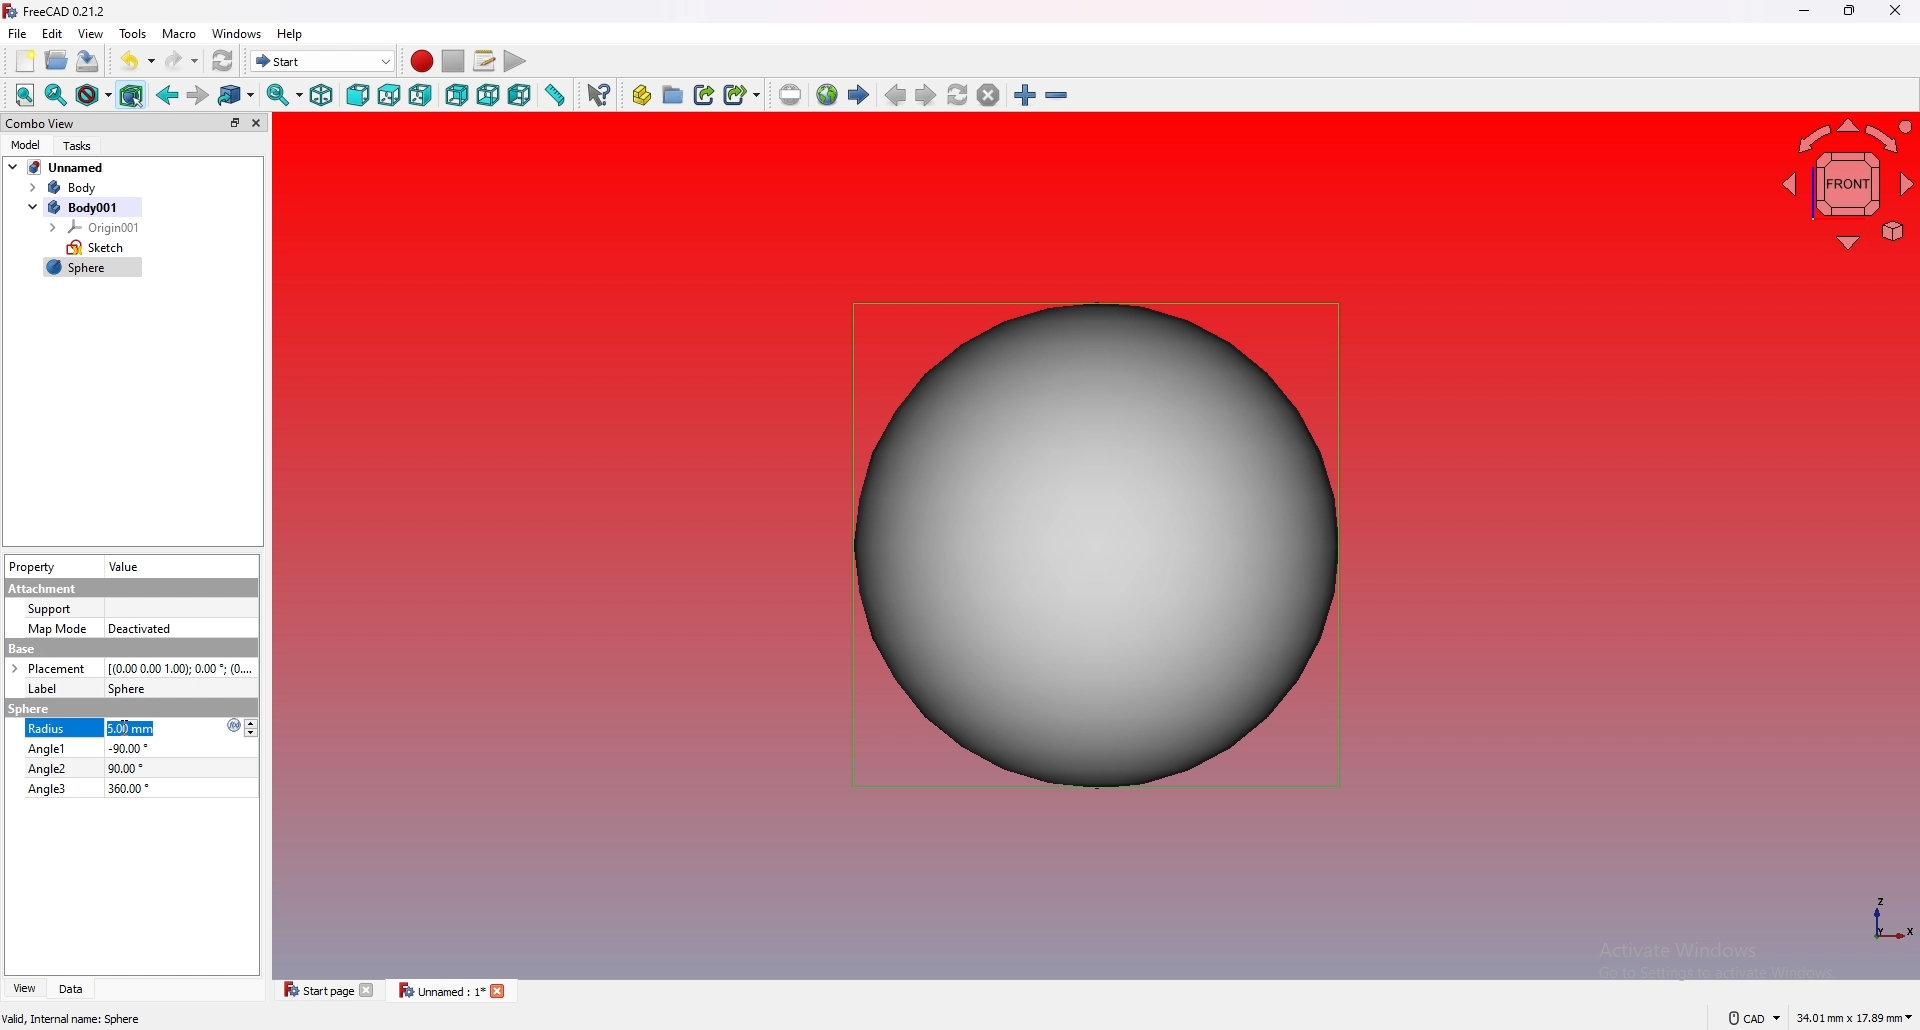 This screenshot has width=1920, height=1030. Describe the element at coordinates (127, 727) in the screenshot. I see `cursor` at that location.